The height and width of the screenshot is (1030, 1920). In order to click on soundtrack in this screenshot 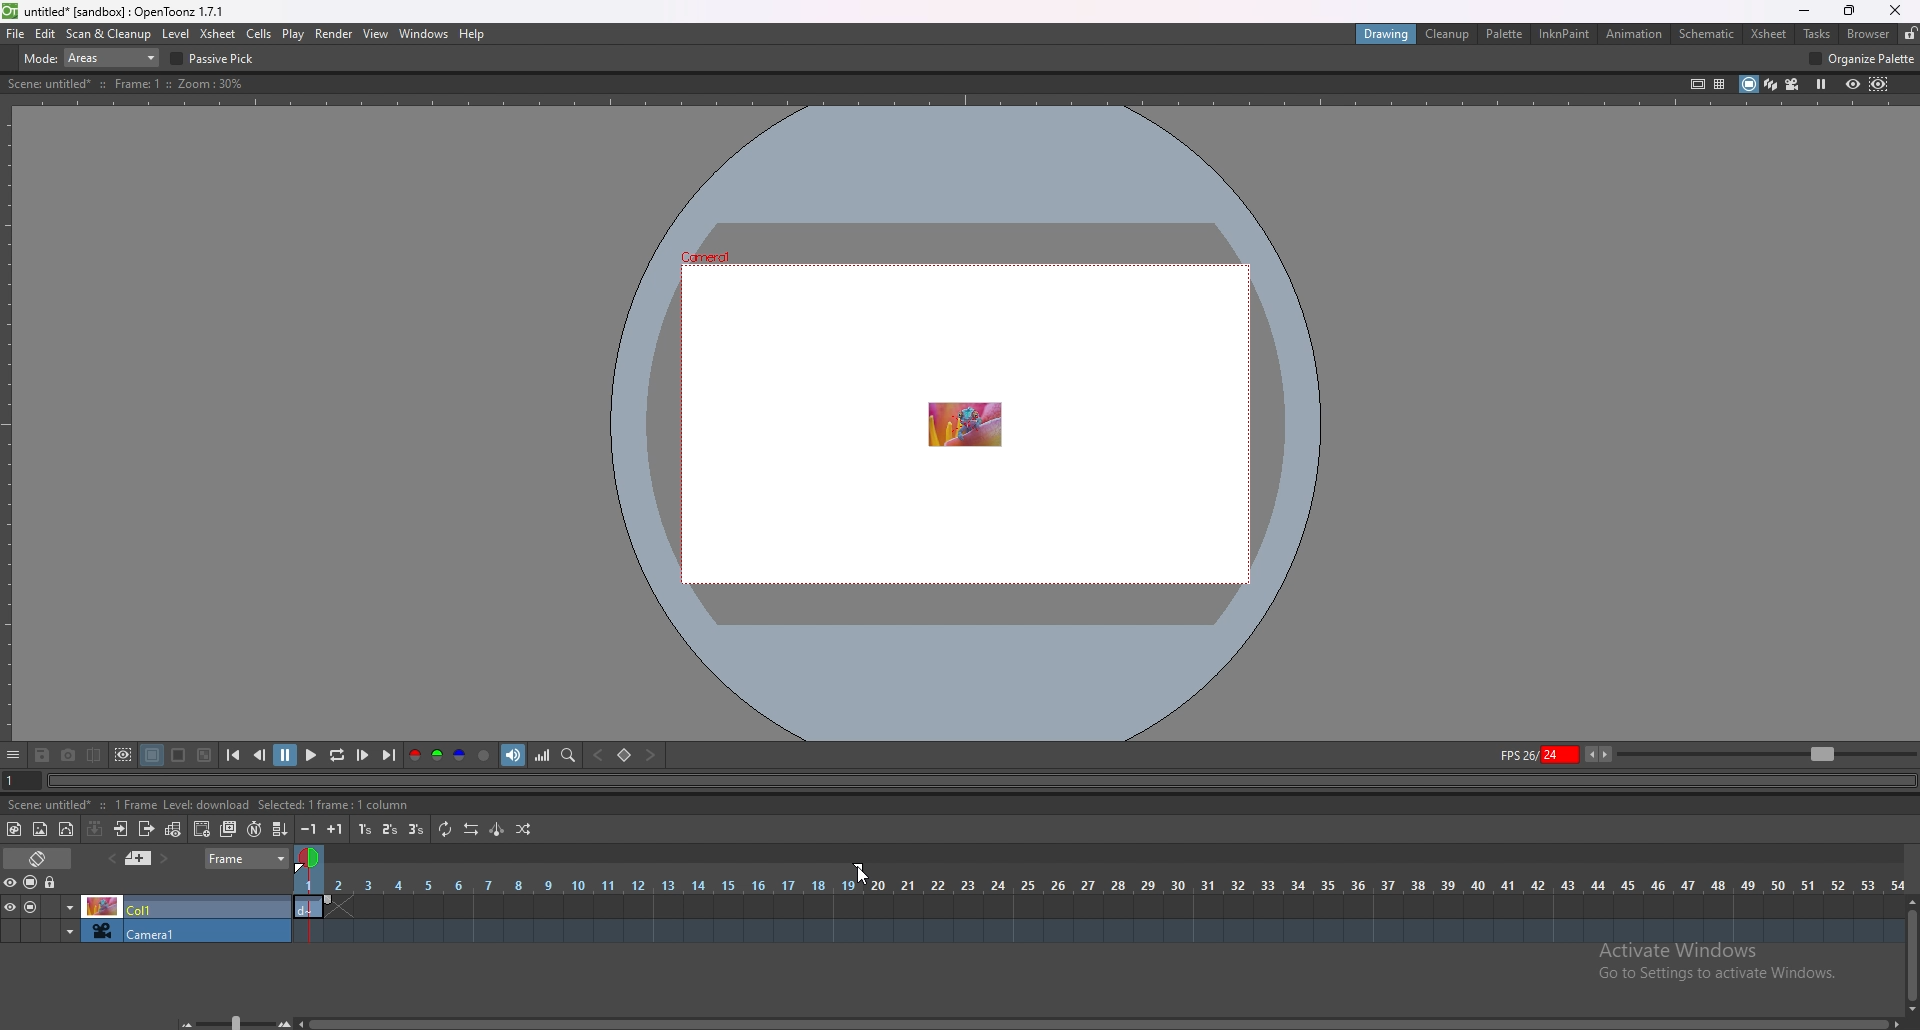, I will do `click(513, 755)`.